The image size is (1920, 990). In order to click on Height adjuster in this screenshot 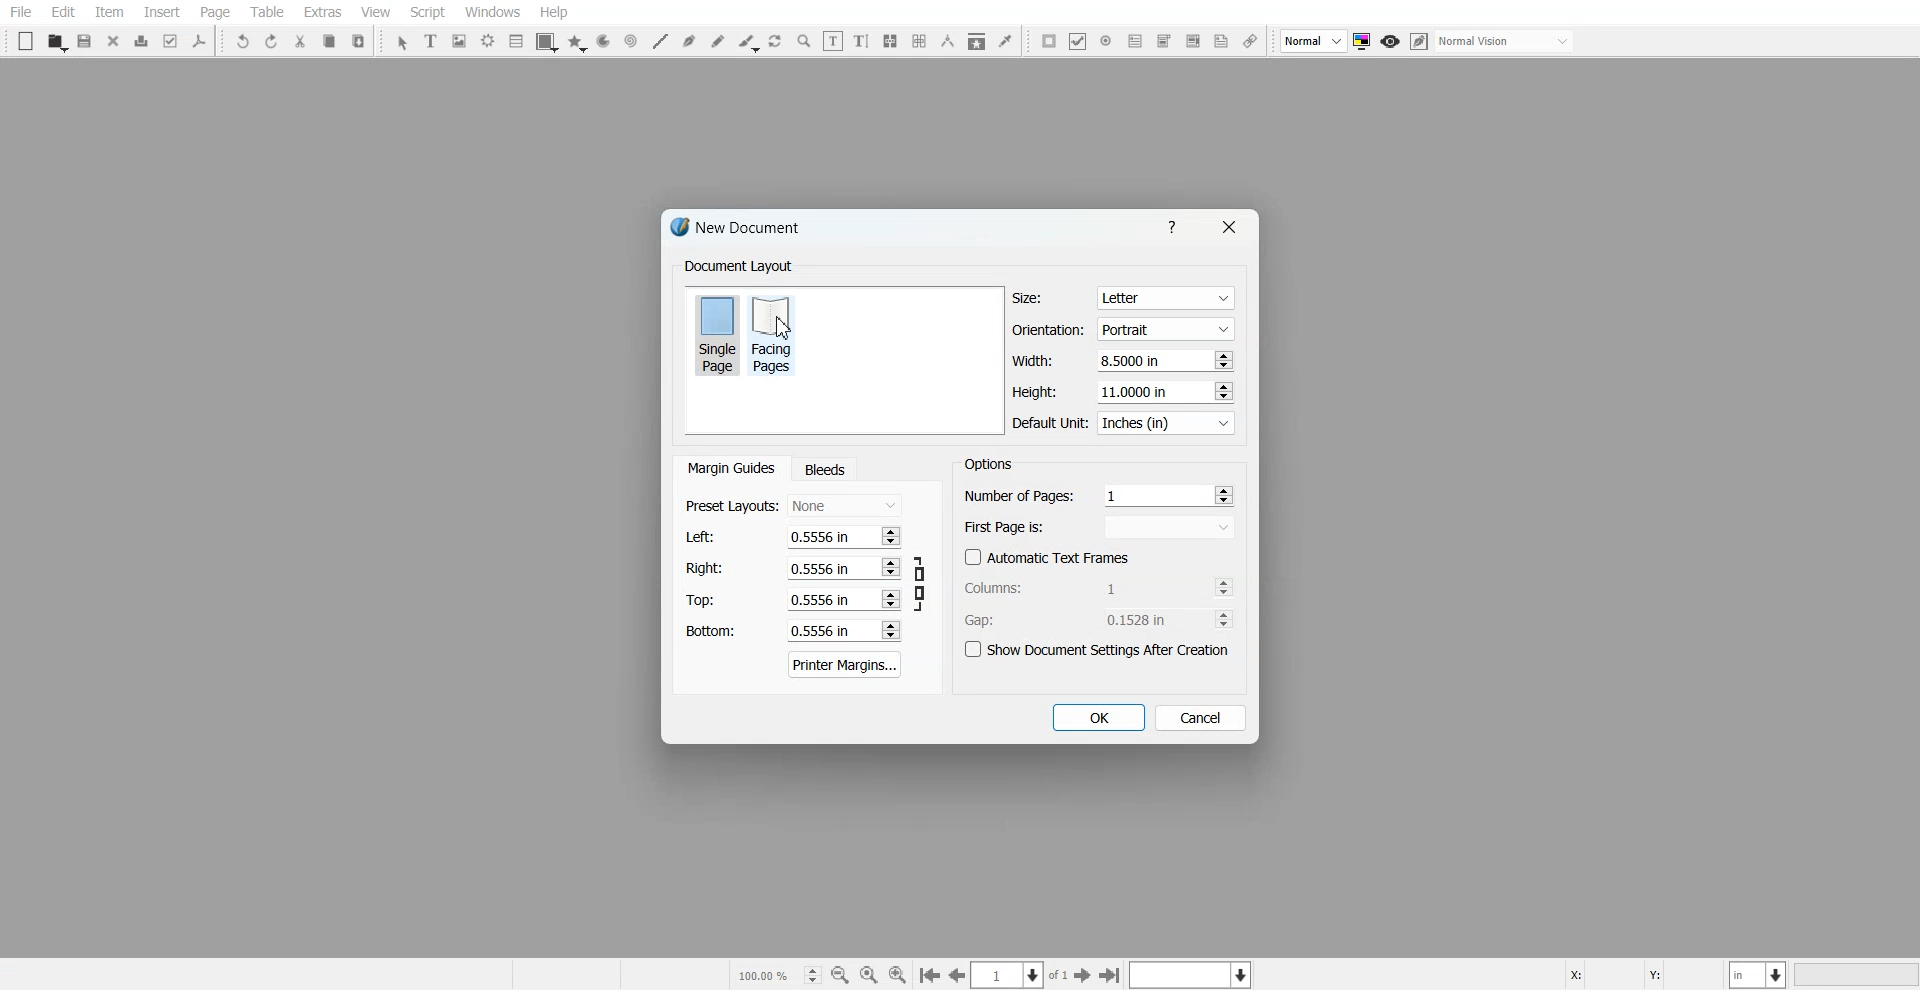, I will do `click(1124, 391)`.